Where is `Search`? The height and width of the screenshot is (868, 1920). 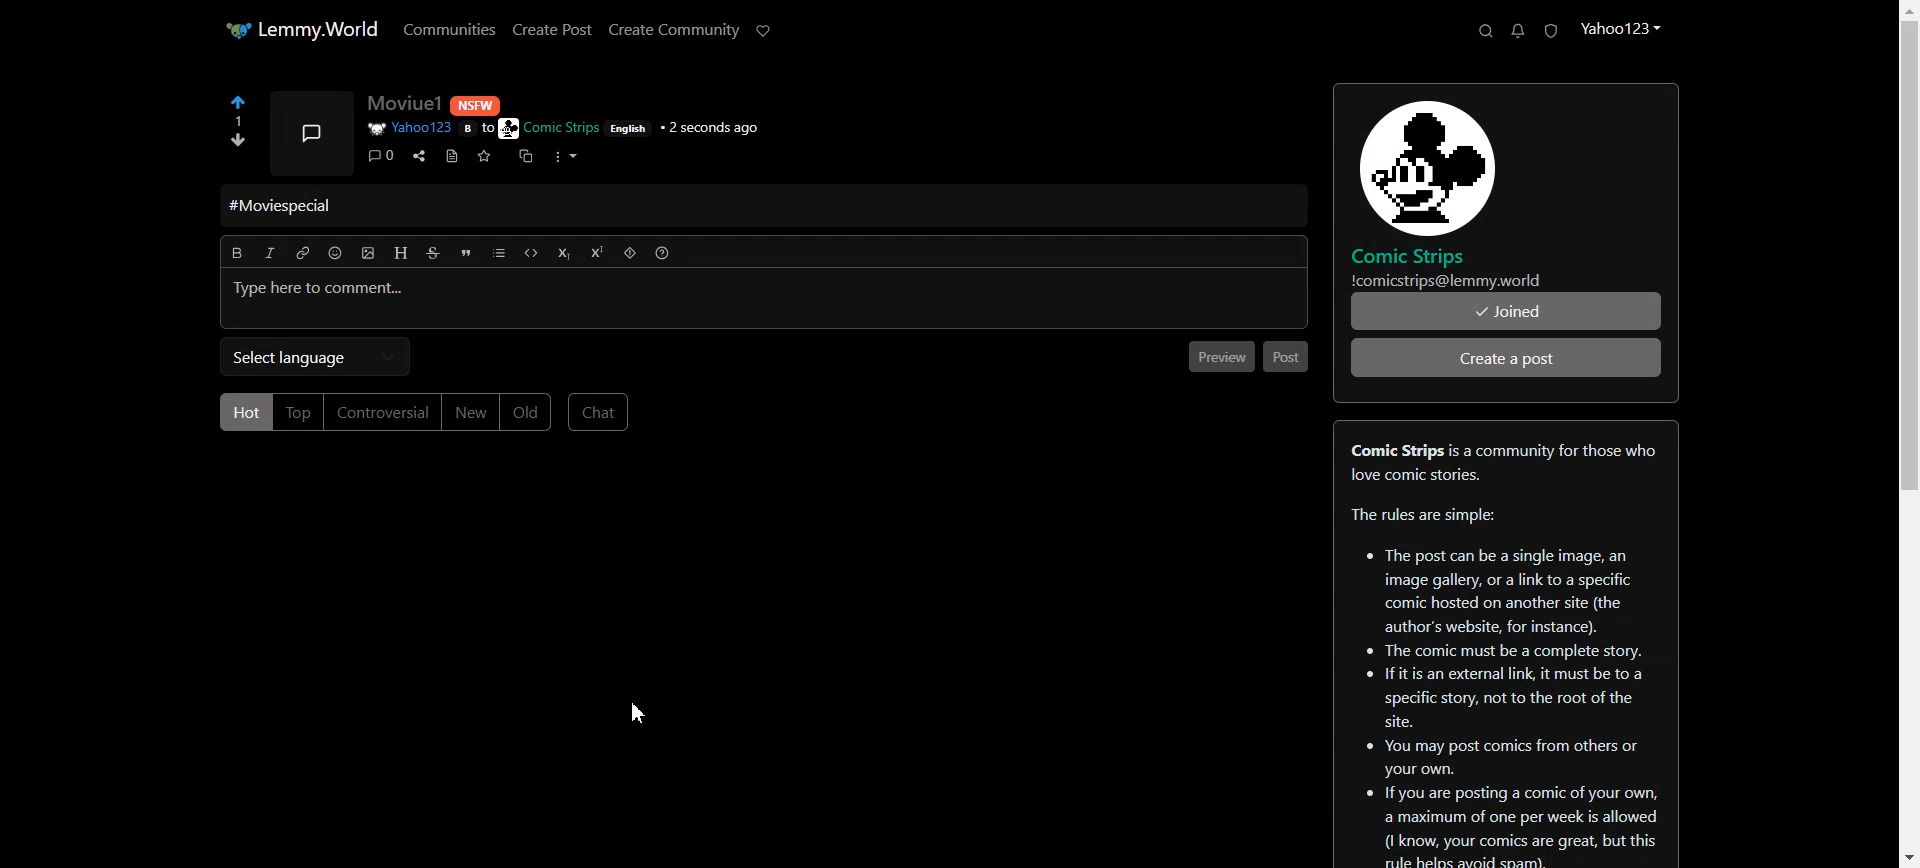 Search is located at coordinates (1484, 31).